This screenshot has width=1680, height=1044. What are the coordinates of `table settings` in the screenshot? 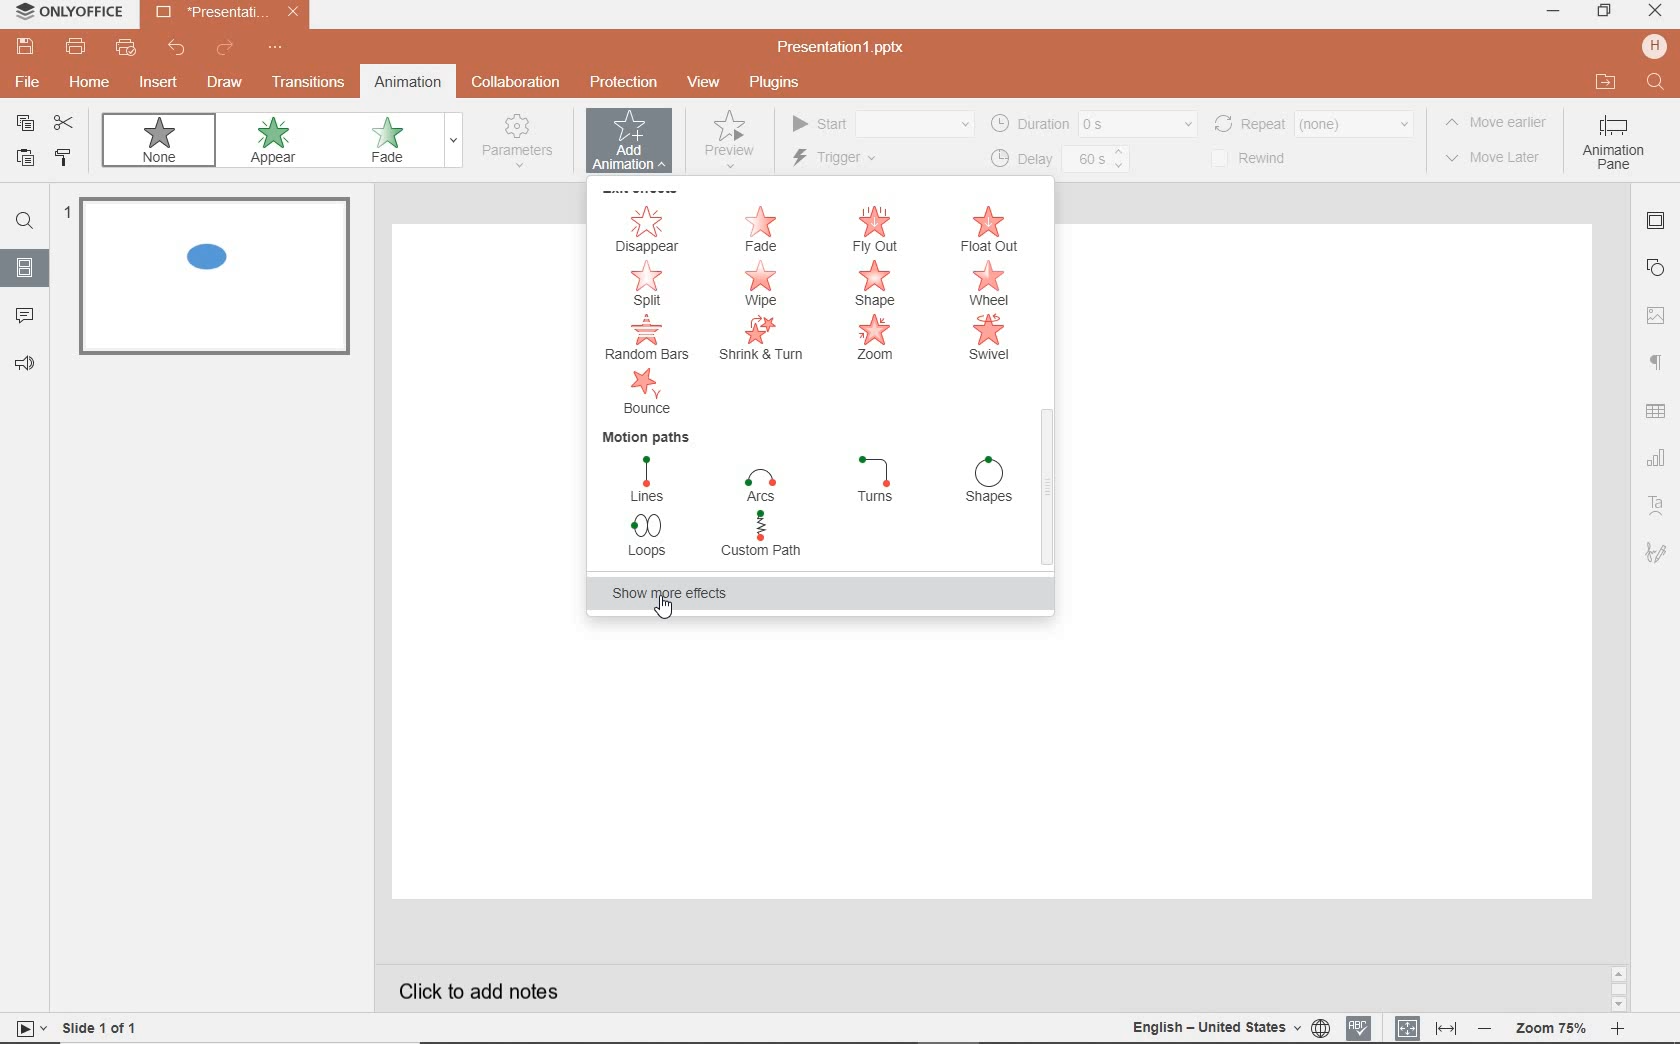 It's located at (1658, 413).